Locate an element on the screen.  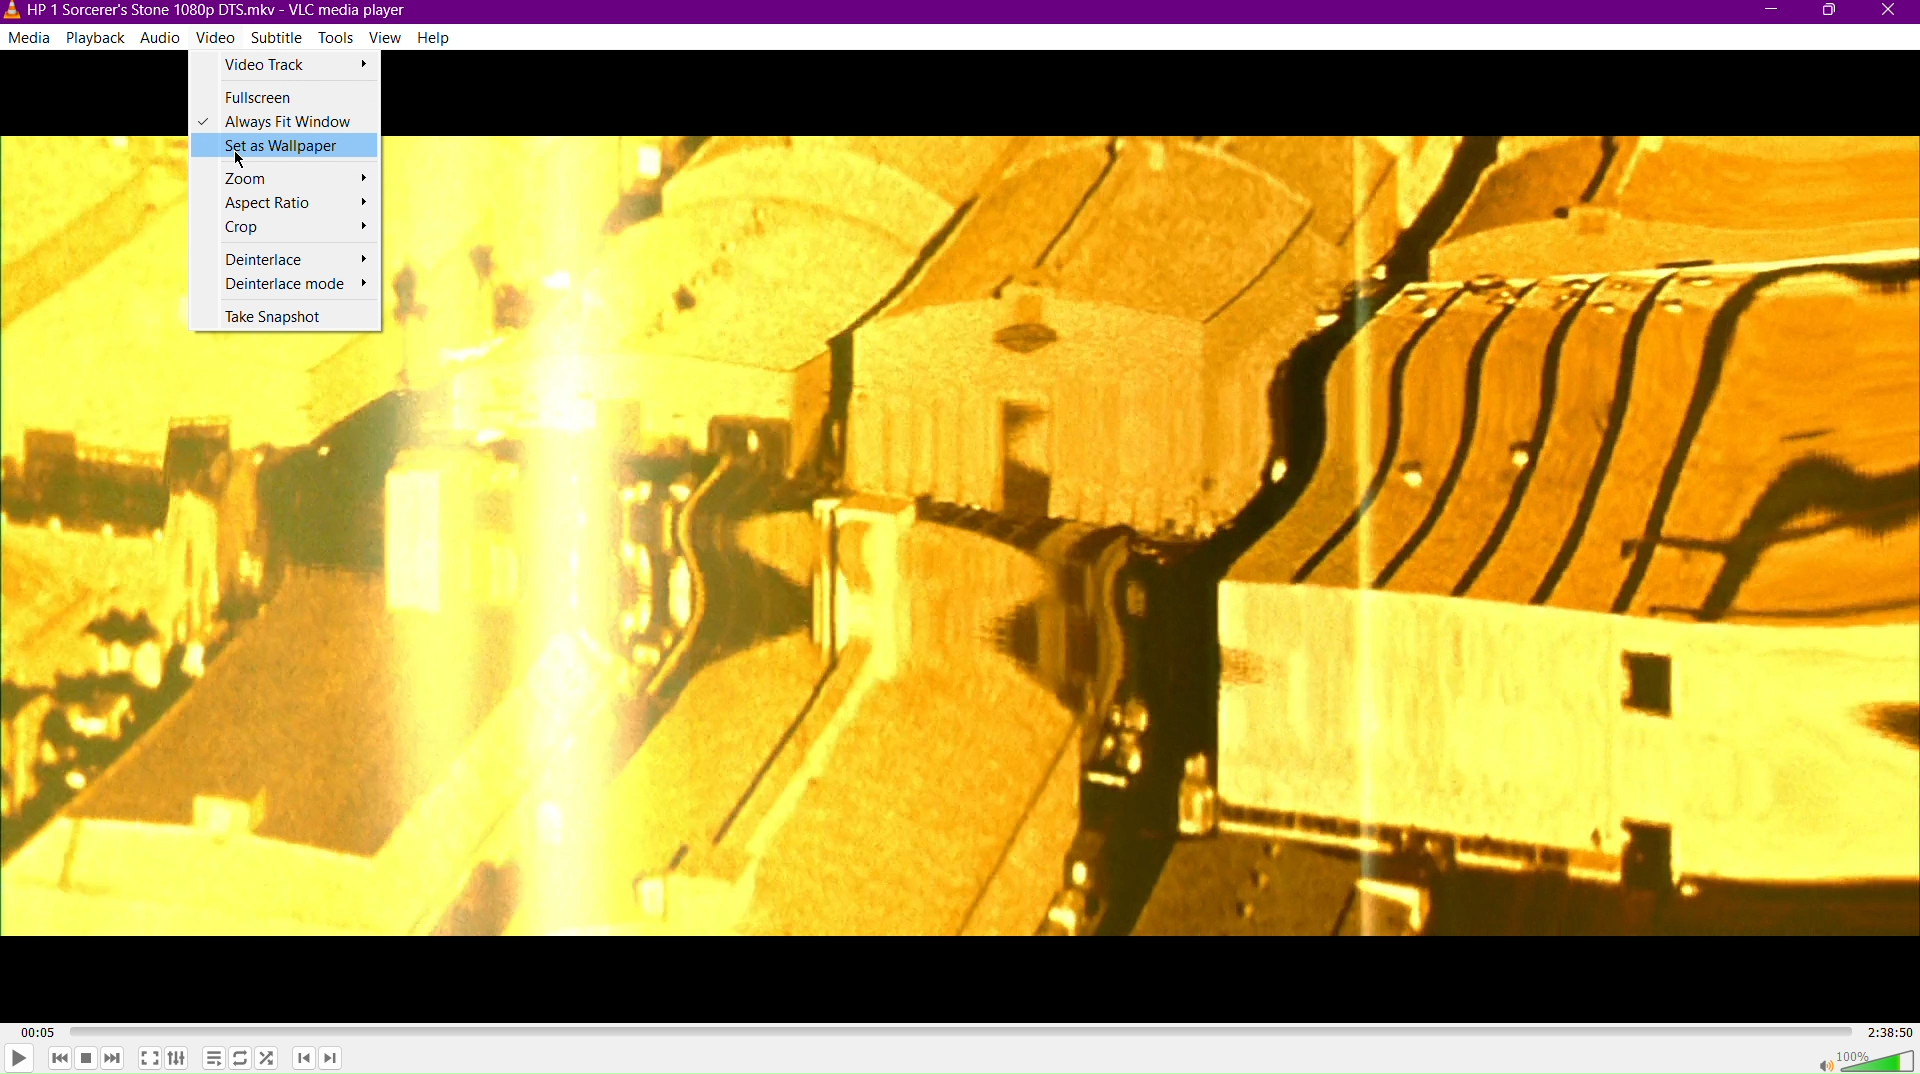
Crop is located at coordinates (290, 228).